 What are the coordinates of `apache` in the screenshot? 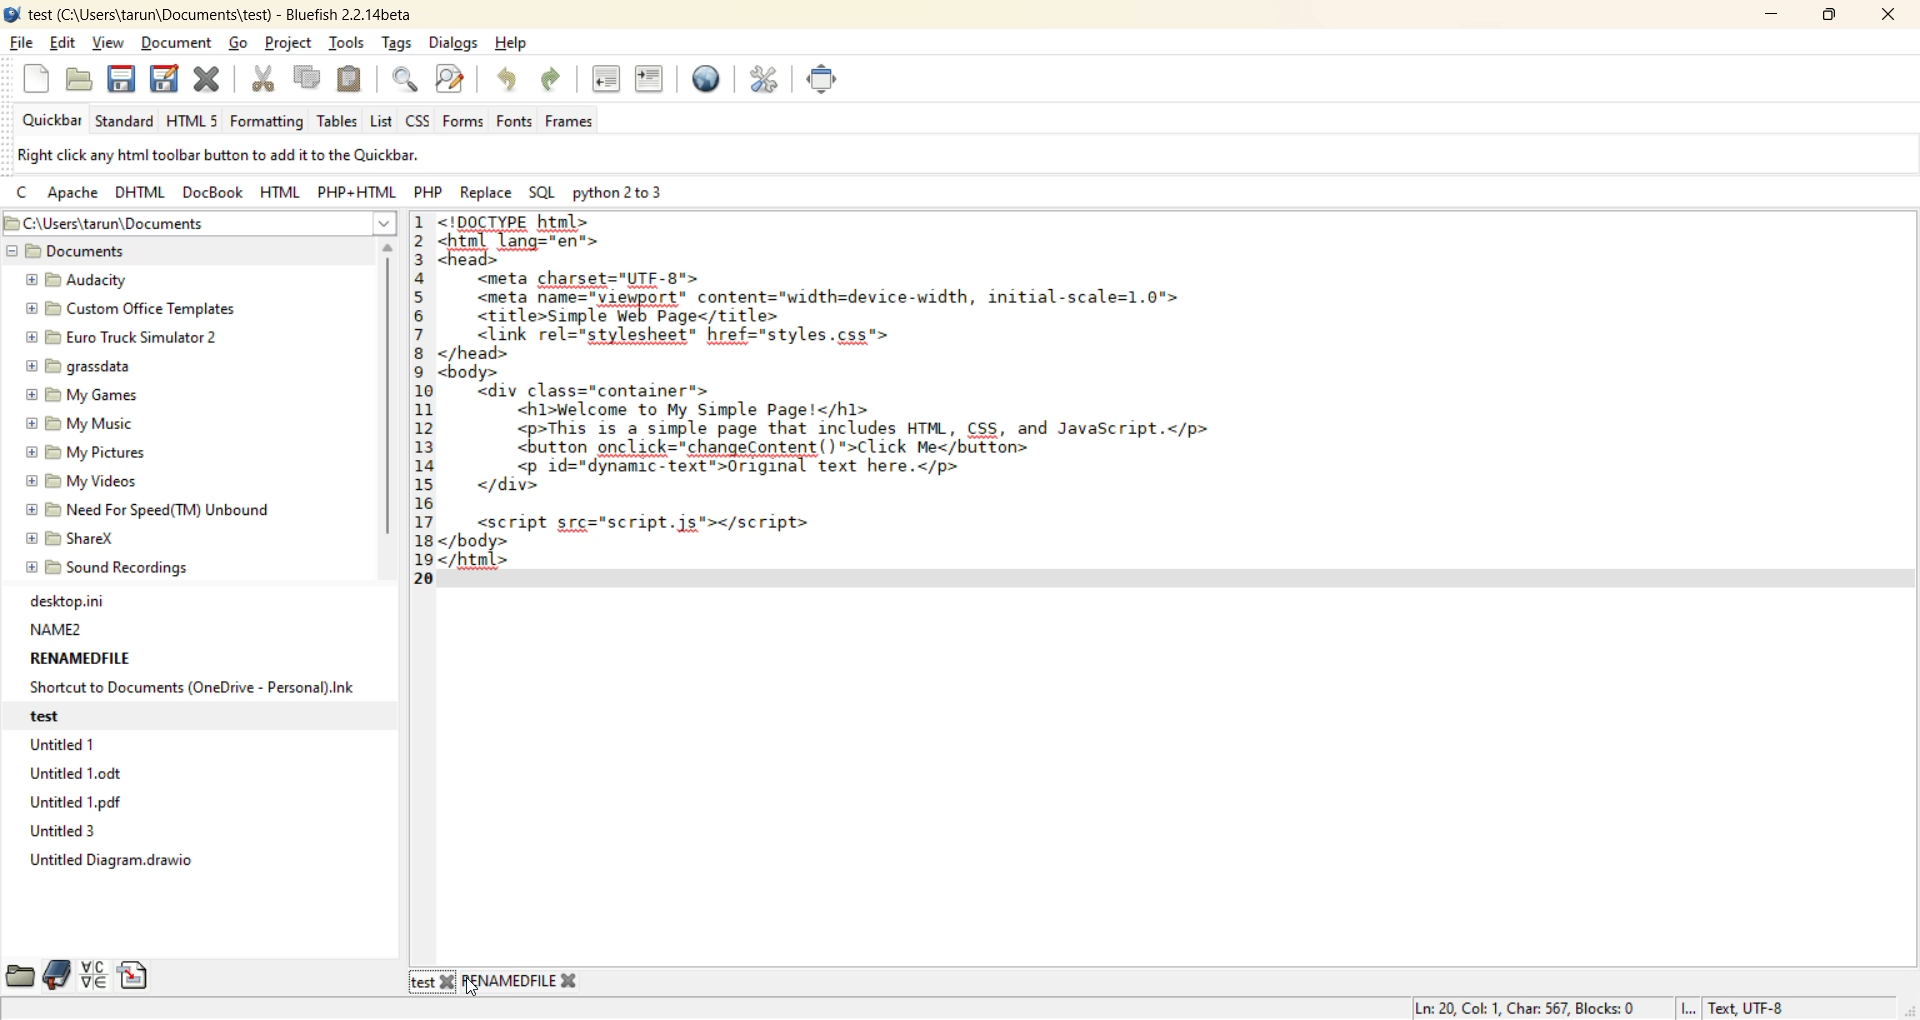 It's located at (71, 196).